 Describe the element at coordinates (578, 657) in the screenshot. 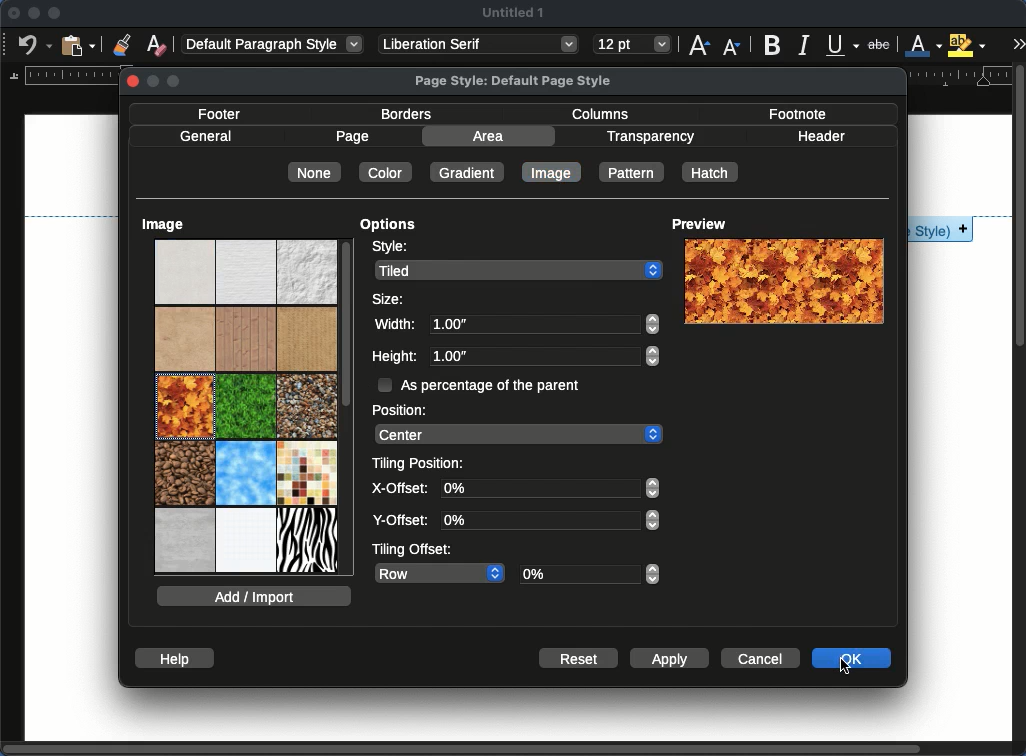

I see `reset` at that location.